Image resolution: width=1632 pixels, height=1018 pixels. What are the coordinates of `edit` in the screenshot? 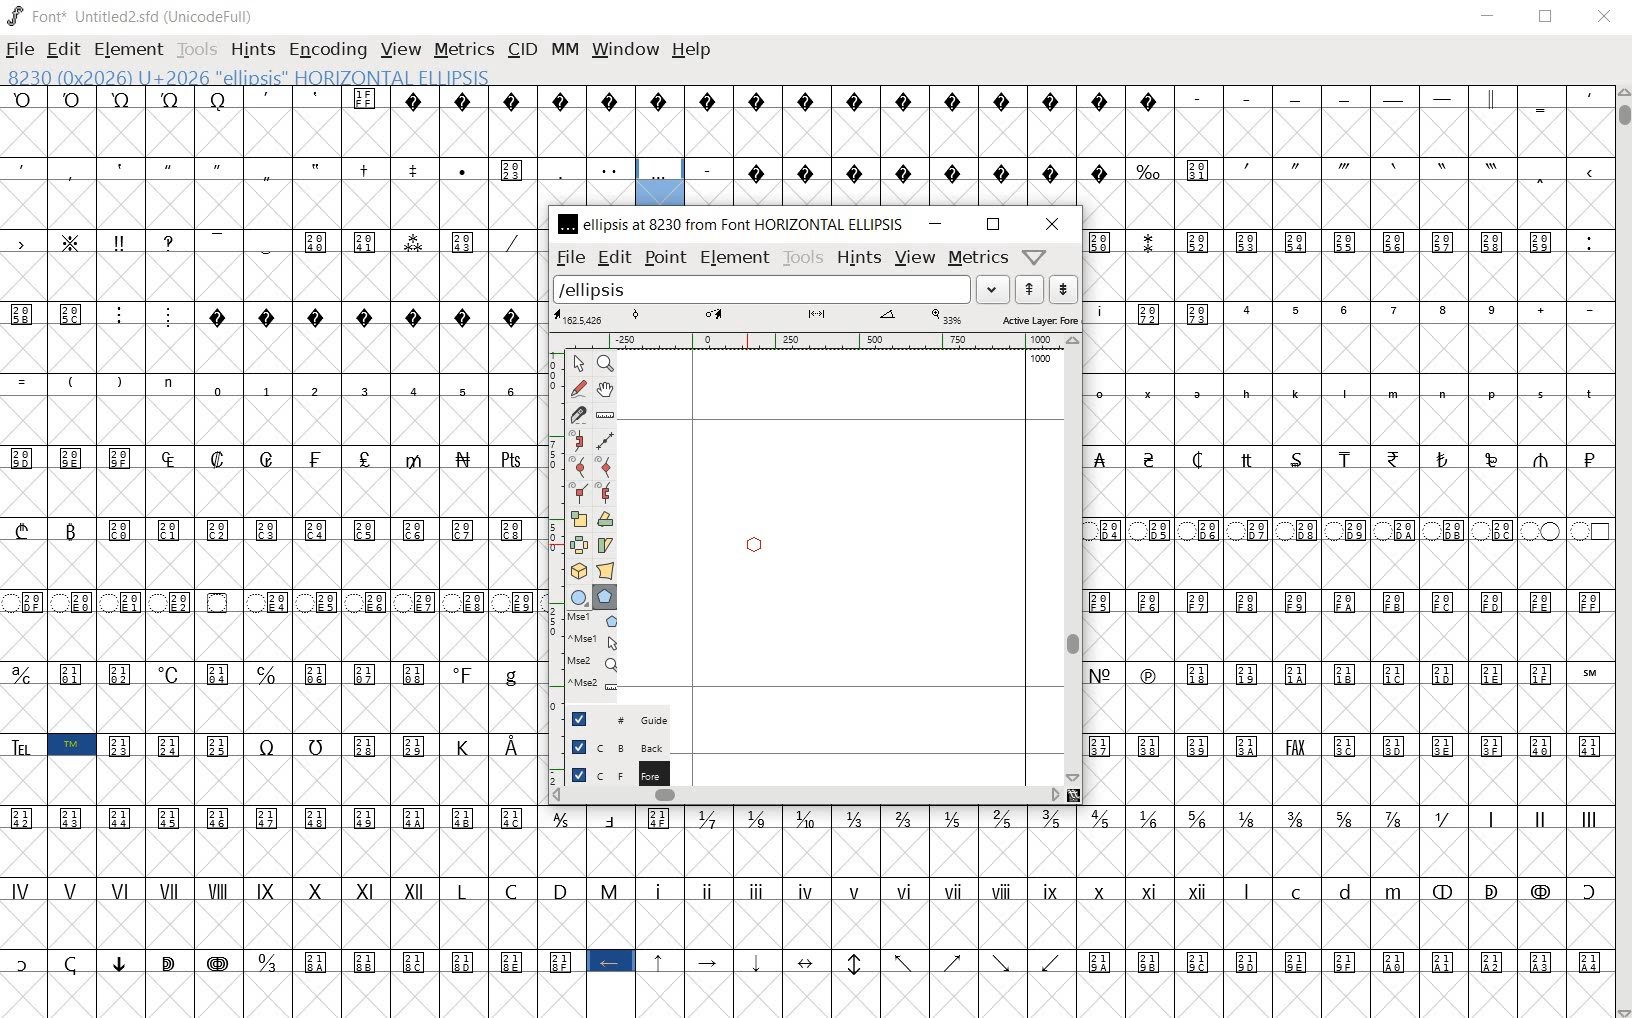 It's located at (612, 257).